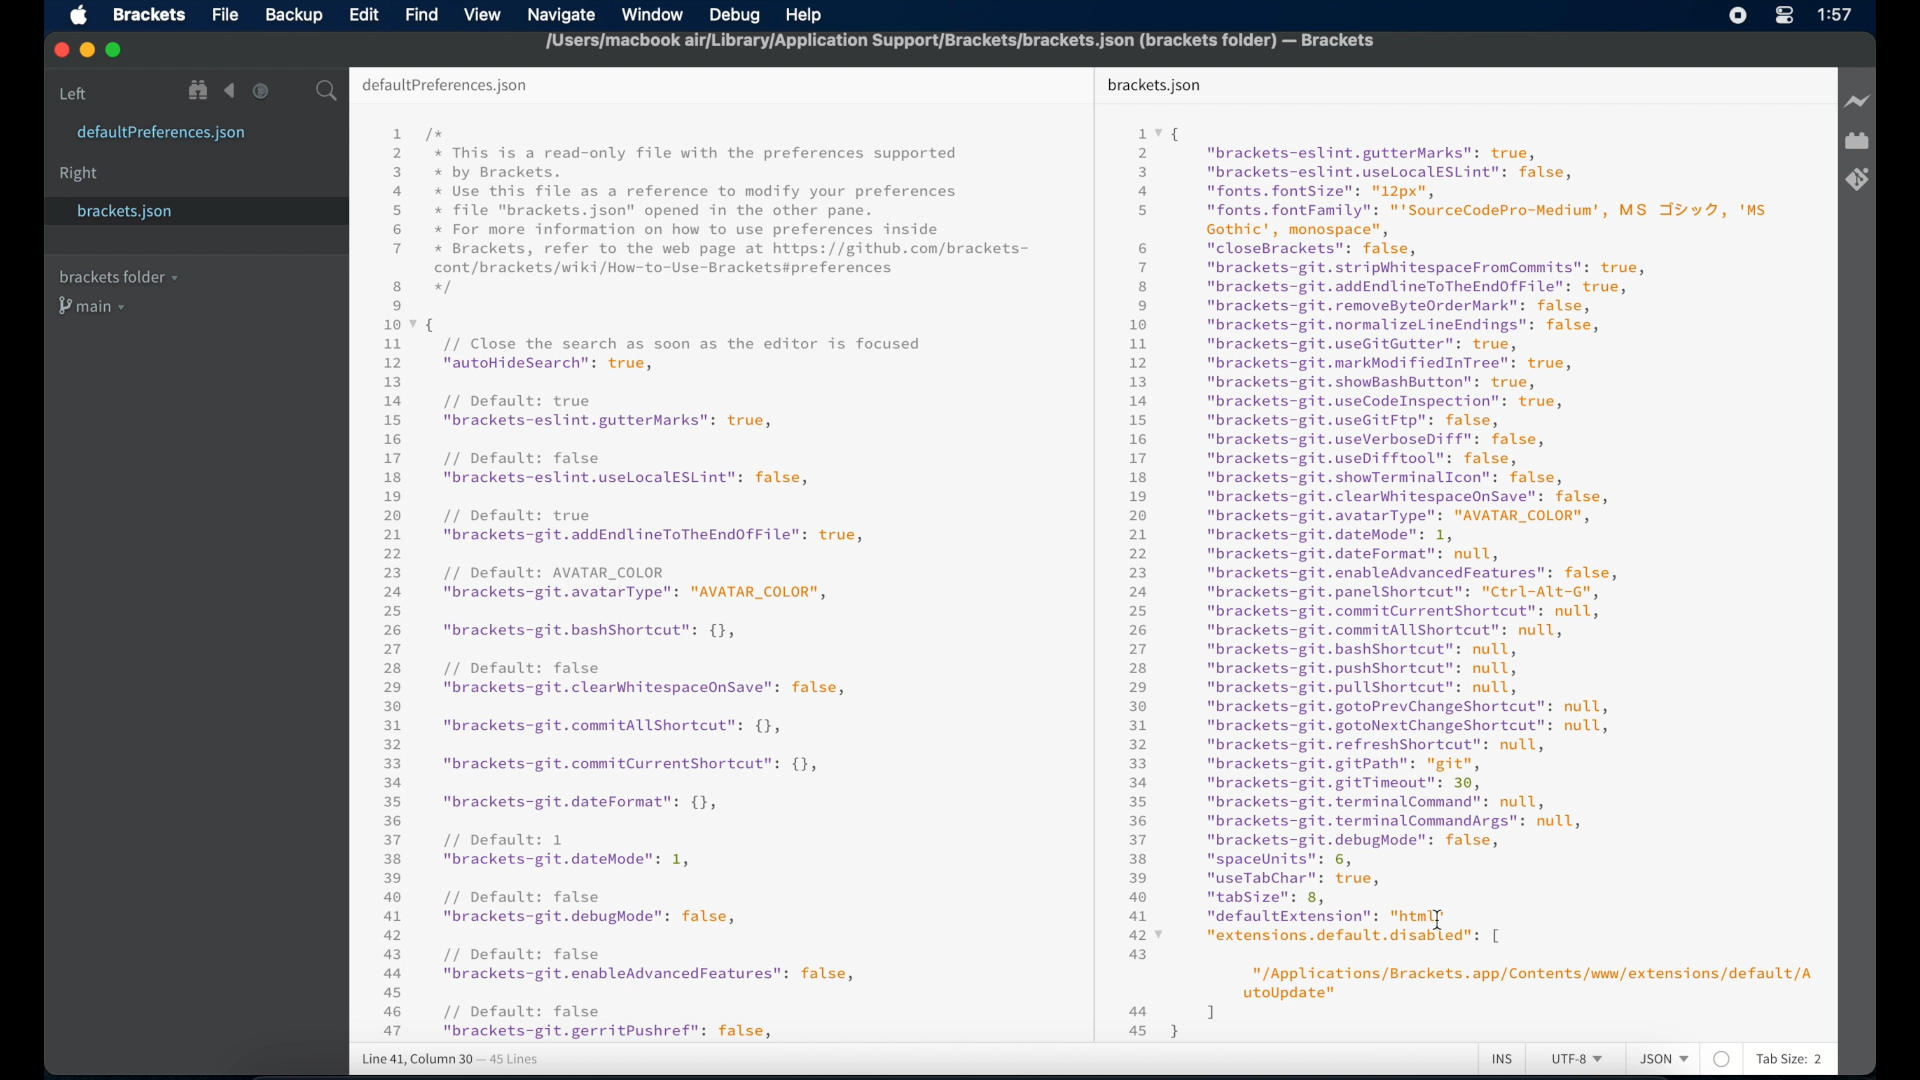  What do you see at coordinates (1856, 101) in the screenshot?
I see `live preview` at bounding box center [1856, 101].